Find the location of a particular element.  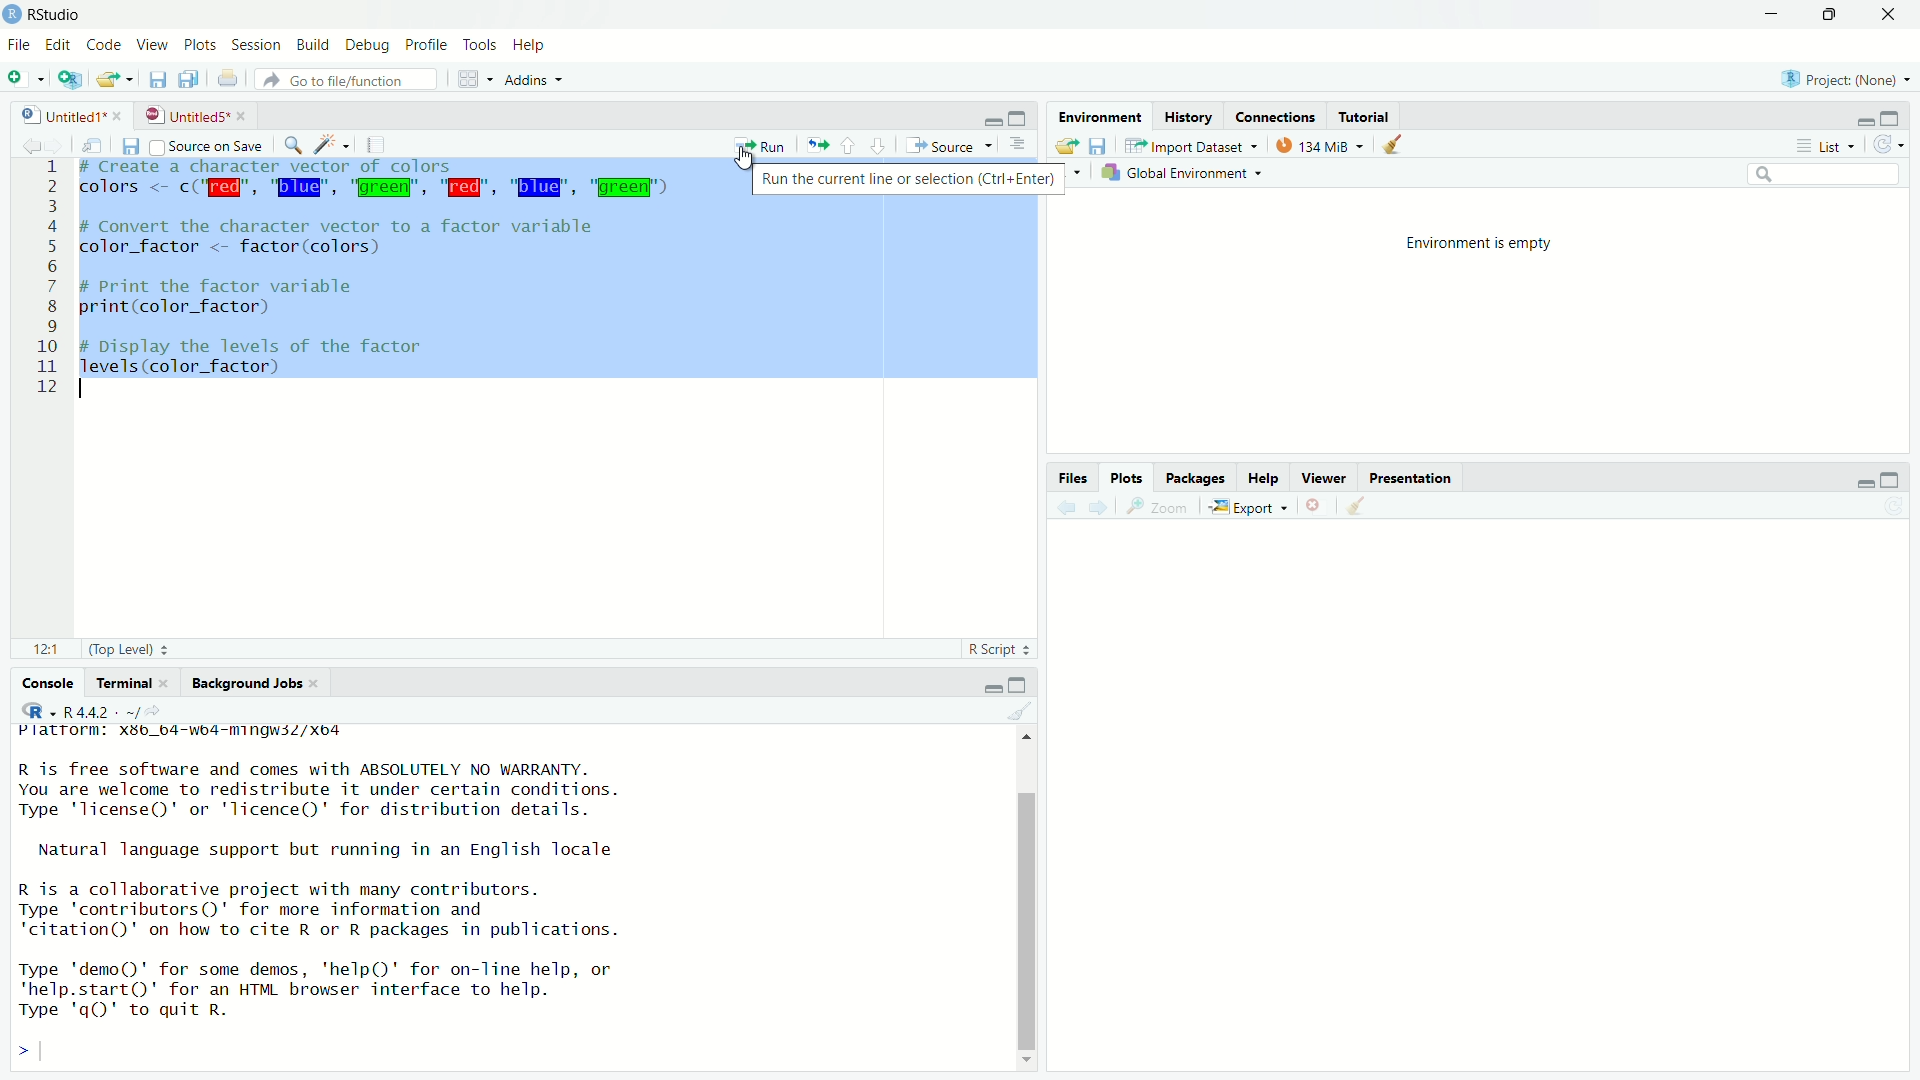

run the current line or selection is located at coordinates (760, 145).